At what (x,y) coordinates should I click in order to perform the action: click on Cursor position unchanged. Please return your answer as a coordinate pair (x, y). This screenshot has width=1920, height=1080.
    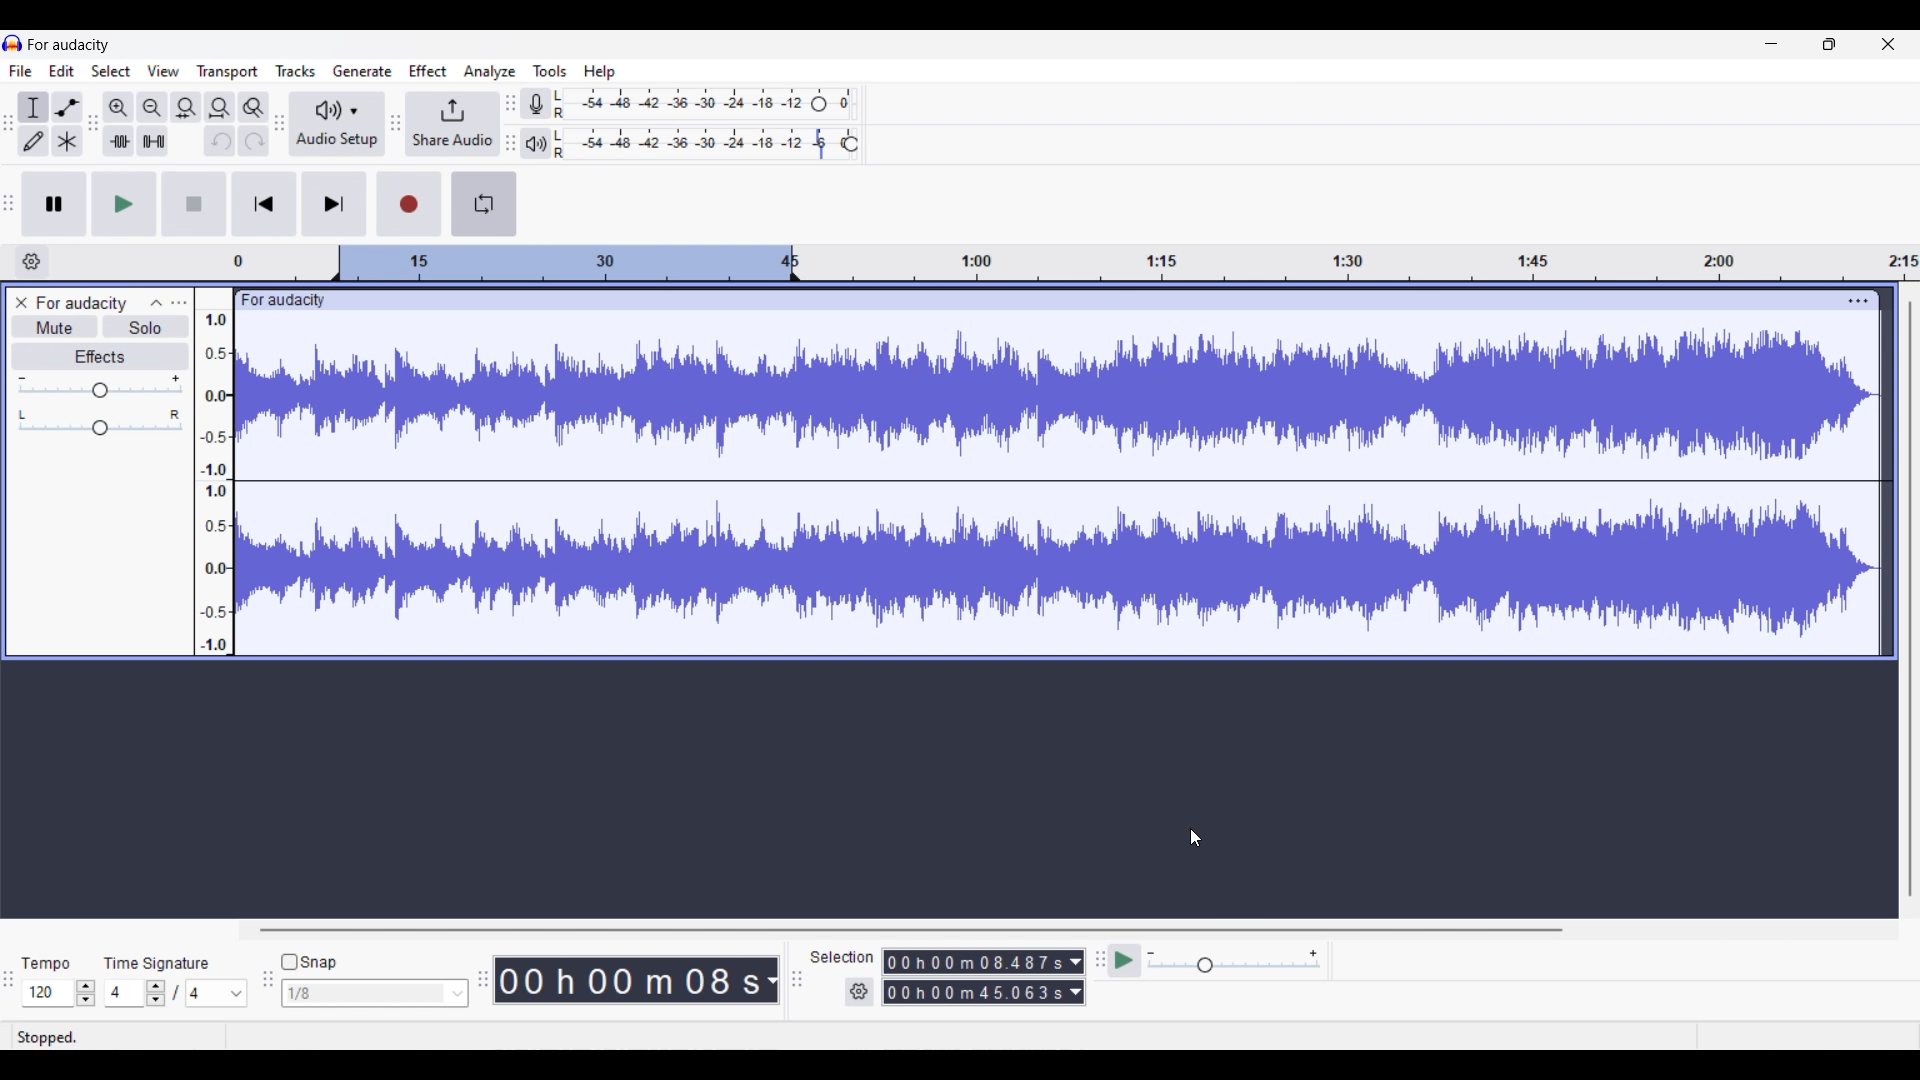
    Looking at the image, I should click on (1195, 838).